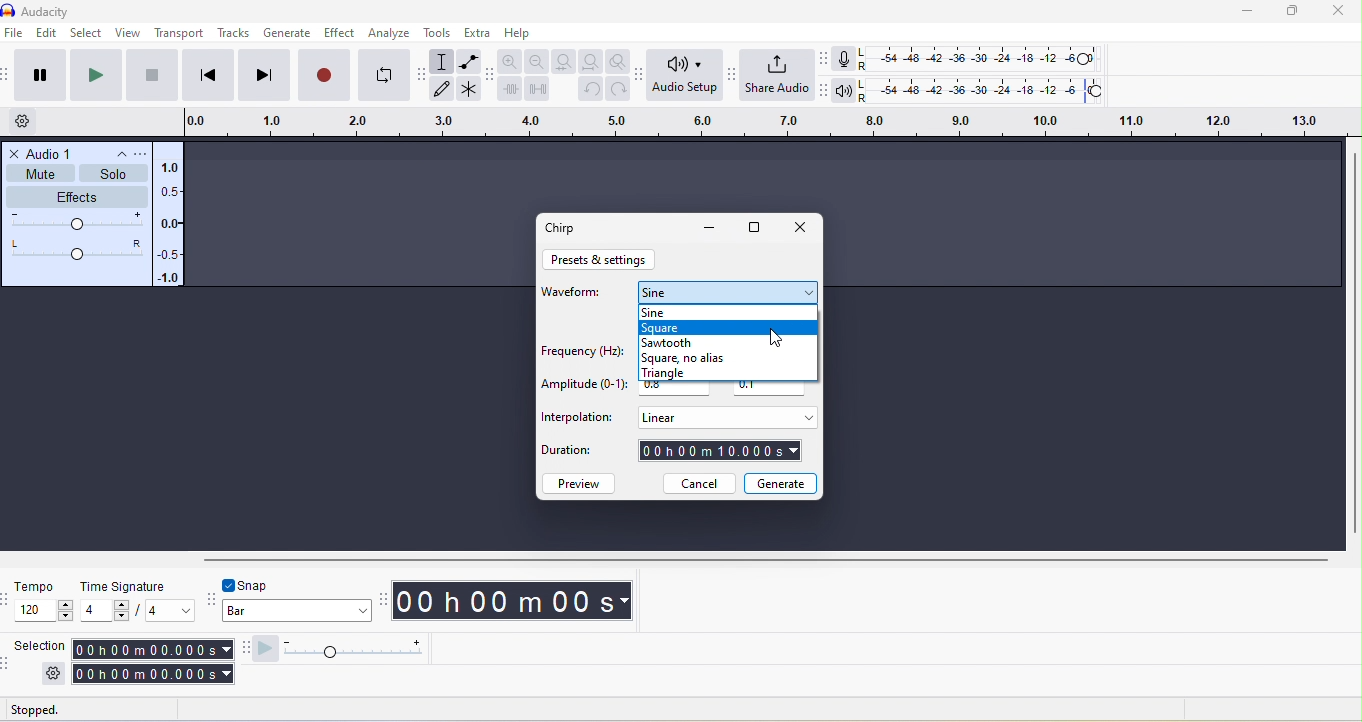 This screenshot has height=722, width=1362. I want to click on sine, so click(705, 311).